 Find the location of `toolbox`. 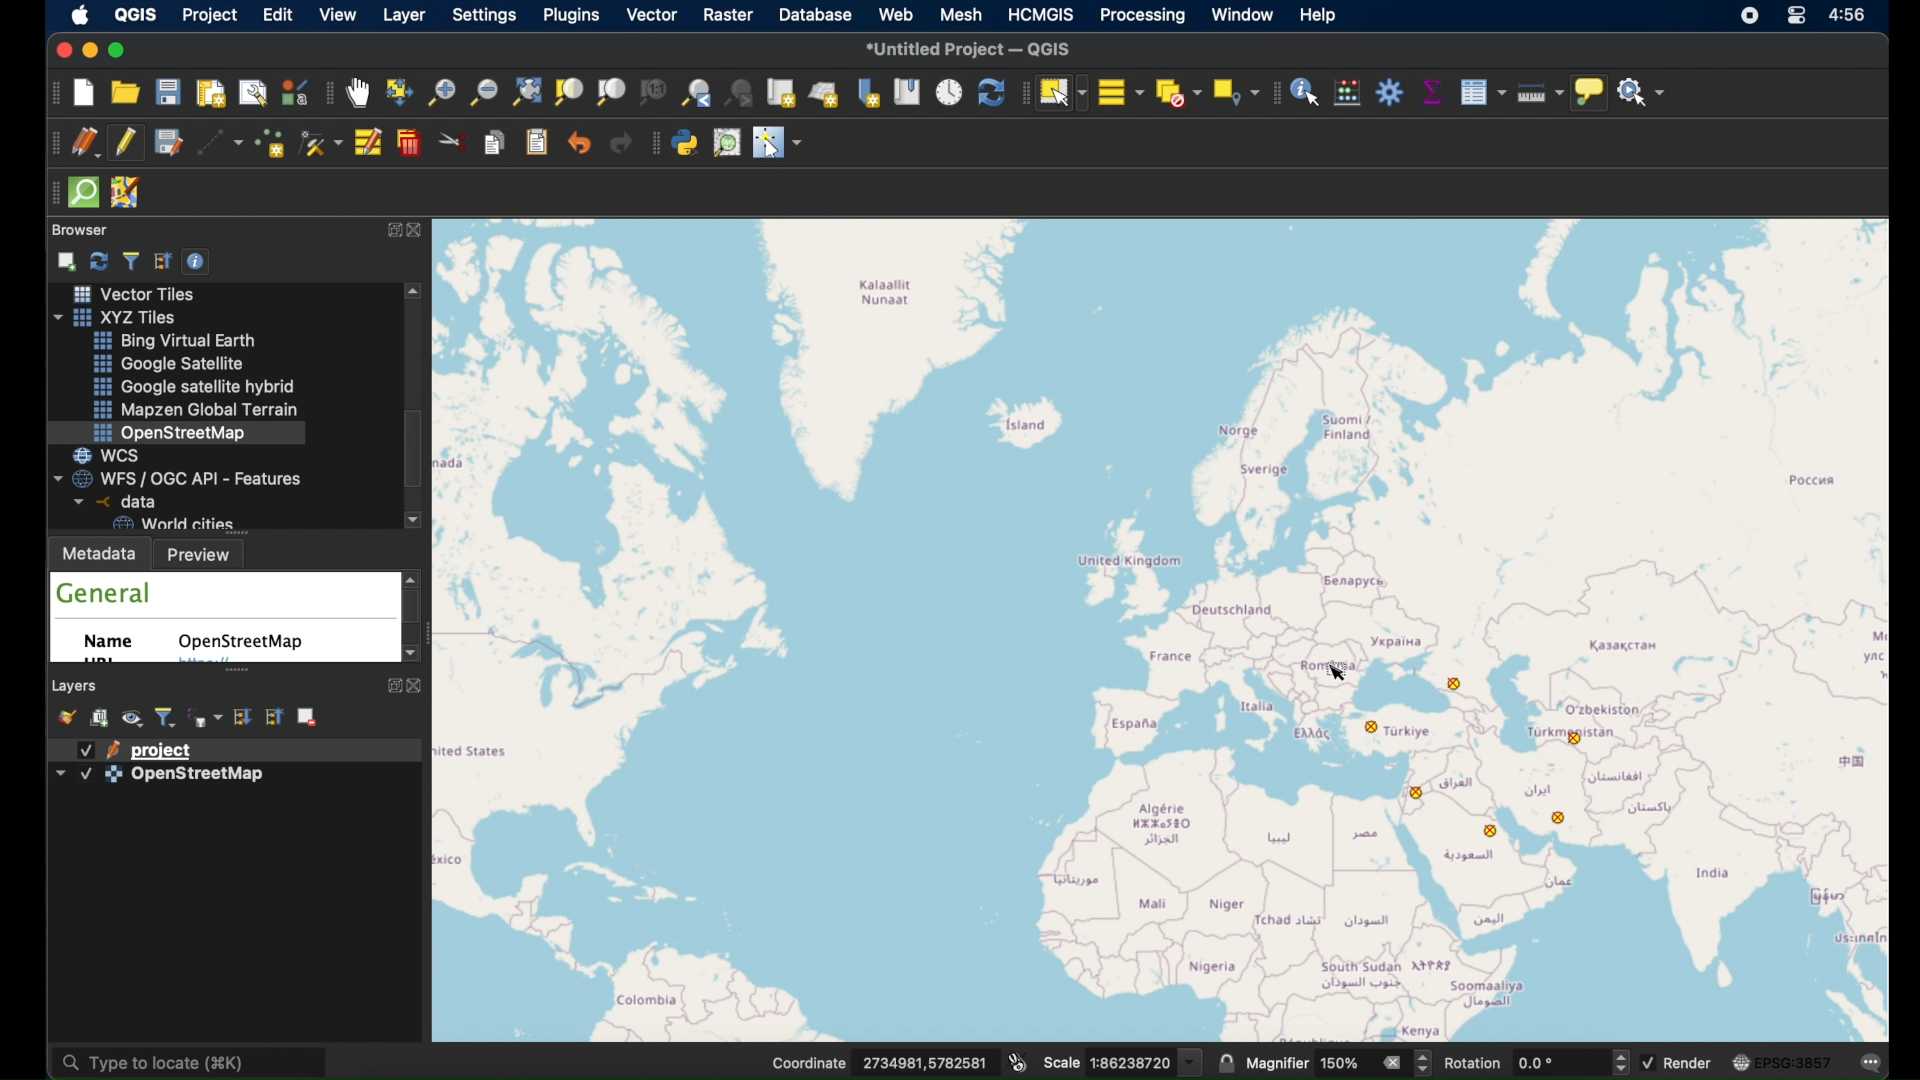

toolbox is located at coordinates (1389, 92).